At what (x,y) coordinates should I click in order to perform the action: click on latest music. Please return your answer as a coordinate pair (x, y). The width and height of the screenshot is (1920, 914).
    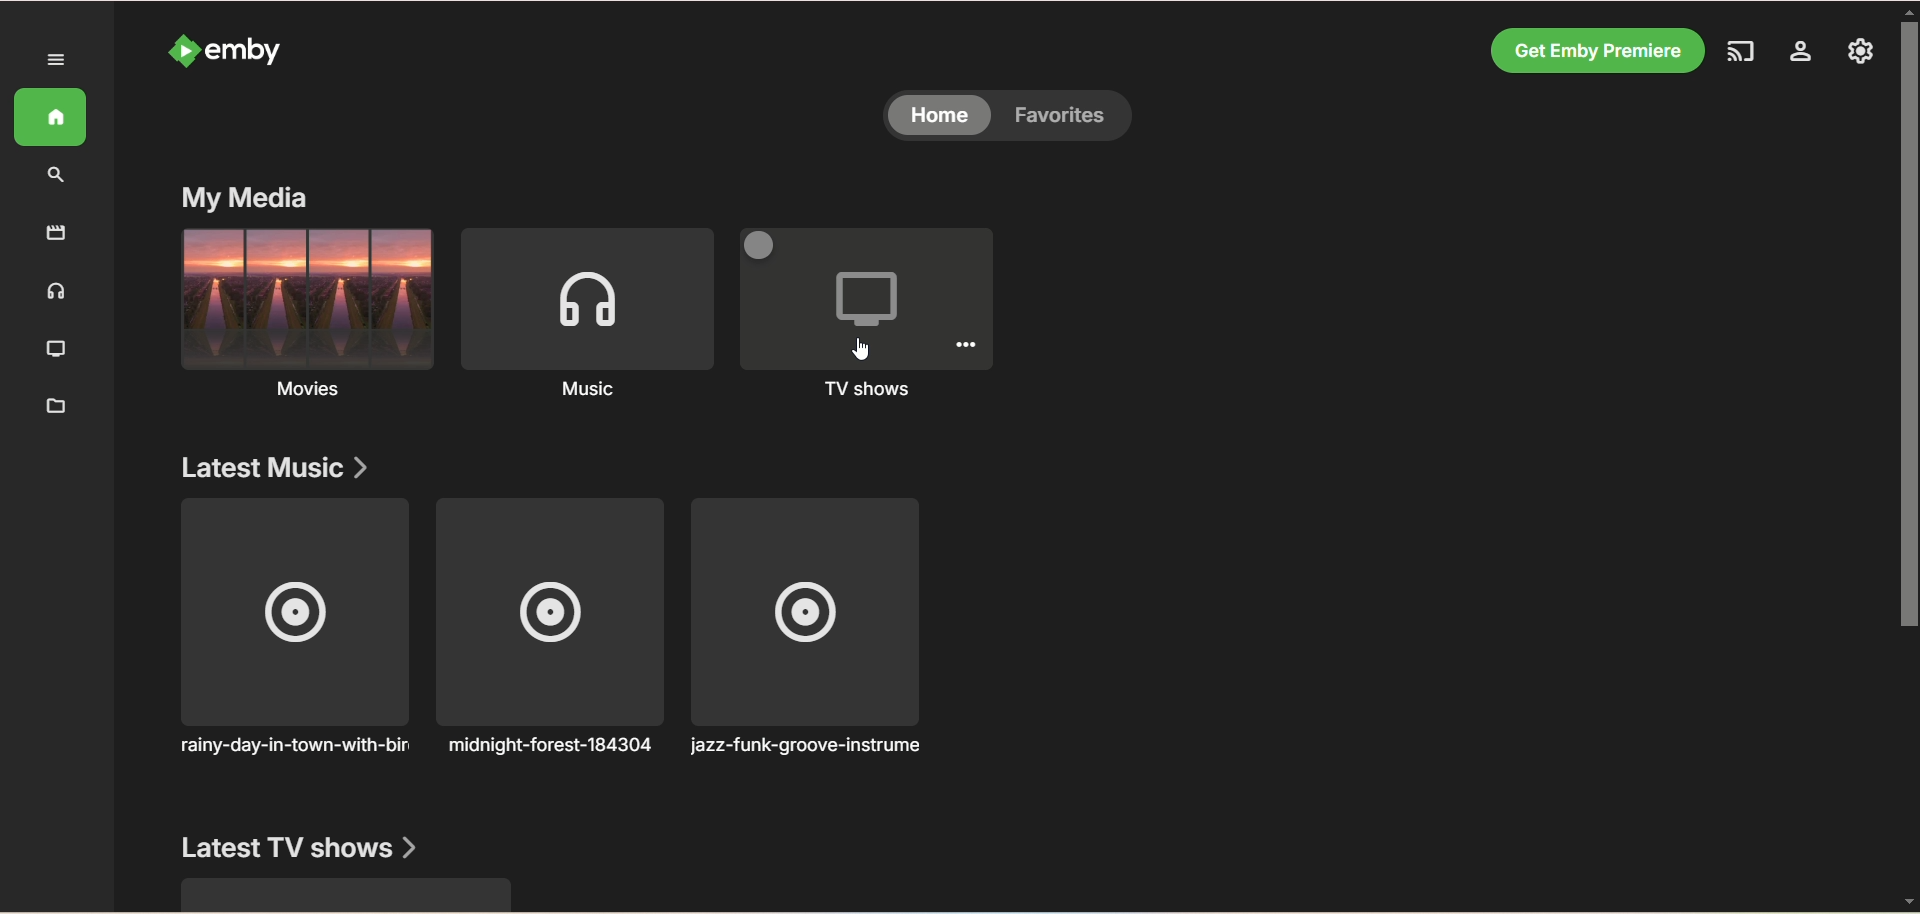
    Looking at the image, I should click on (279, 469).